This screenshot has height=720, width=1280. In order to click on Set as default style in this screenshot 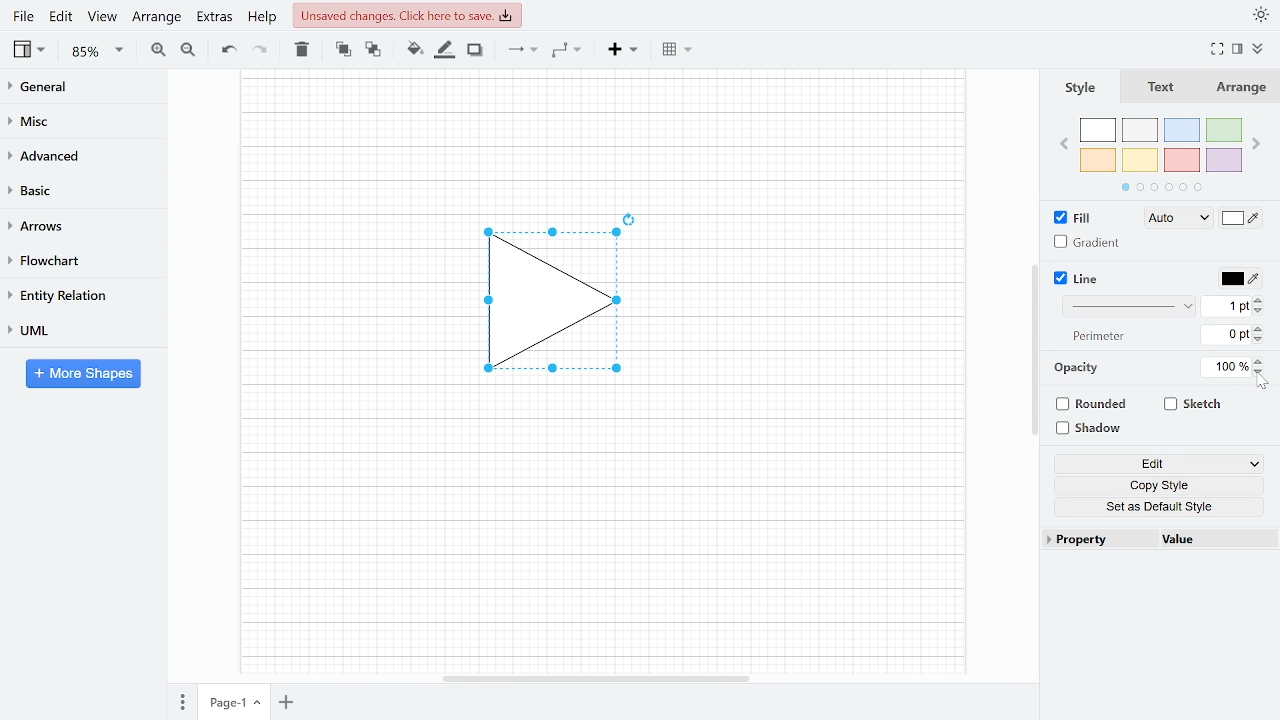, I will do `click(1162, 506)`.